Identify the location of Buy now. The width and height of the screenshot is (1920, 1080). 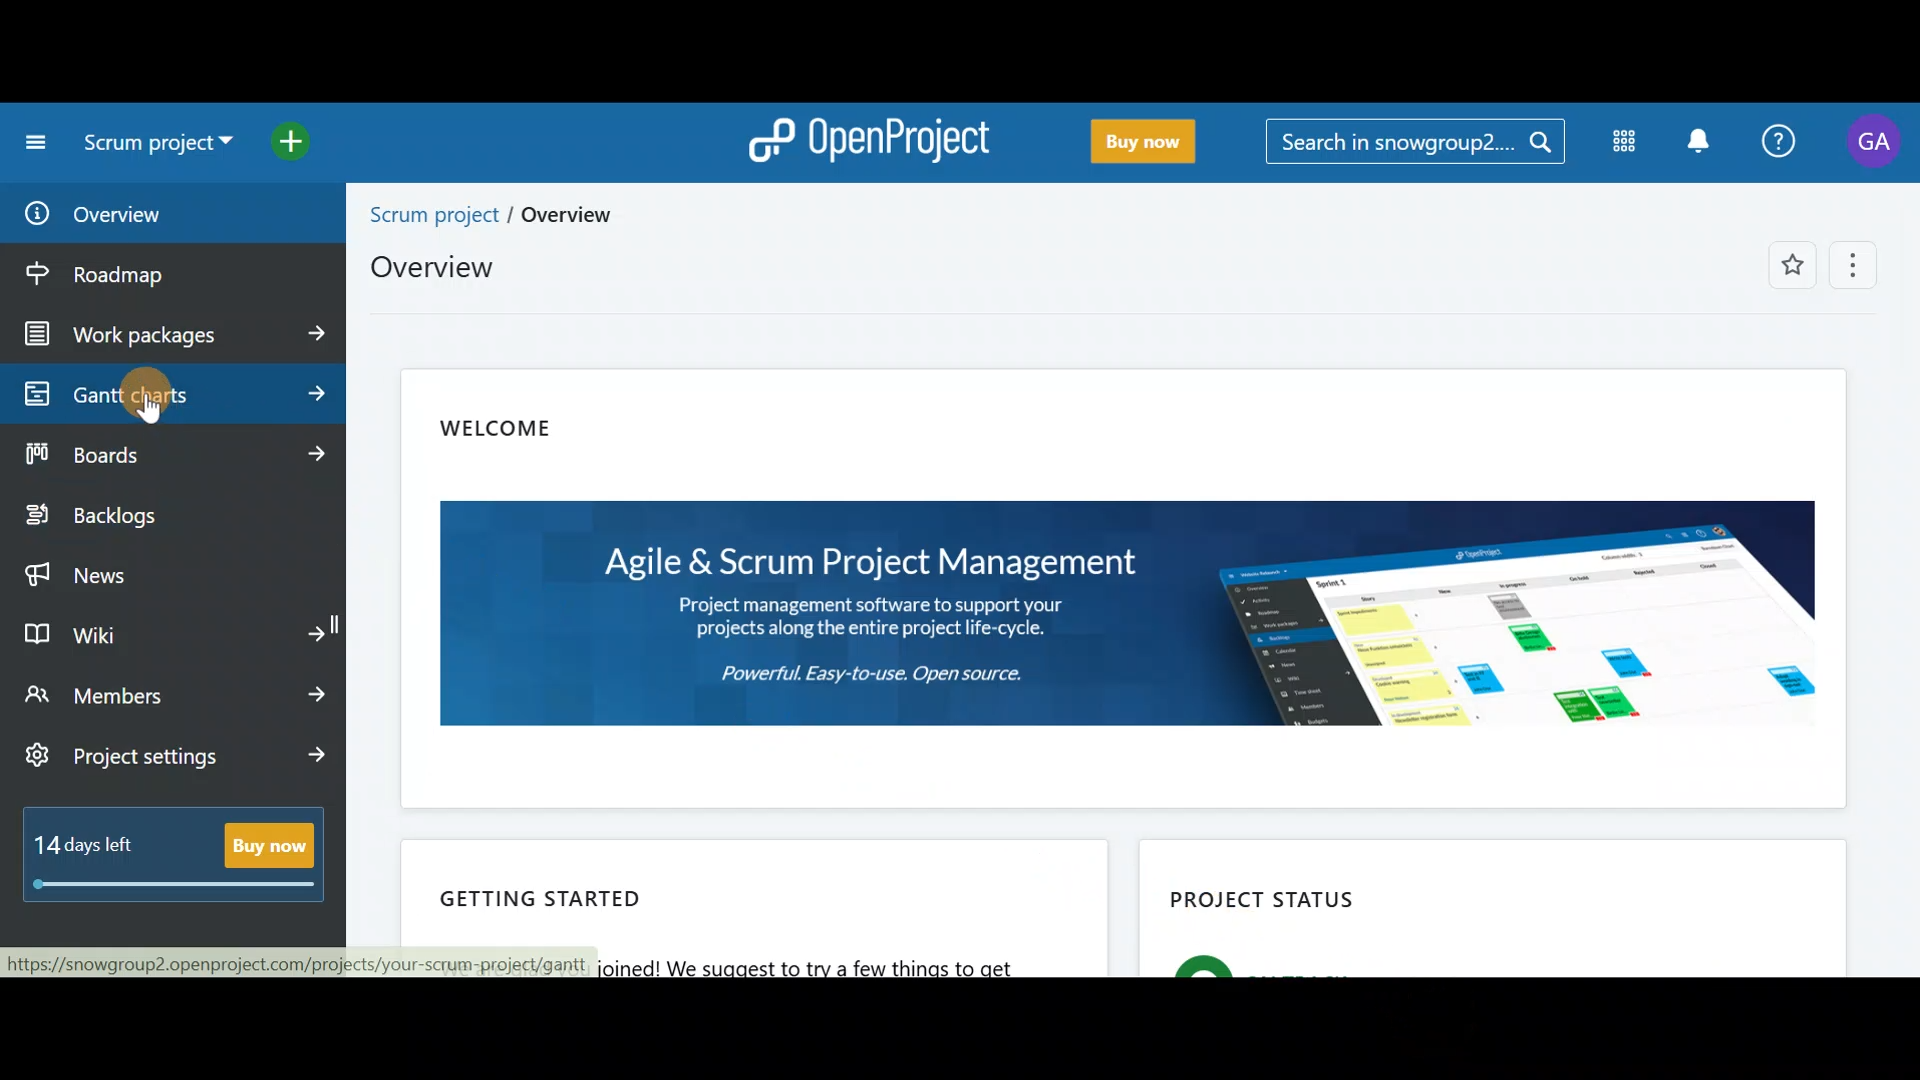
(1150, 139).